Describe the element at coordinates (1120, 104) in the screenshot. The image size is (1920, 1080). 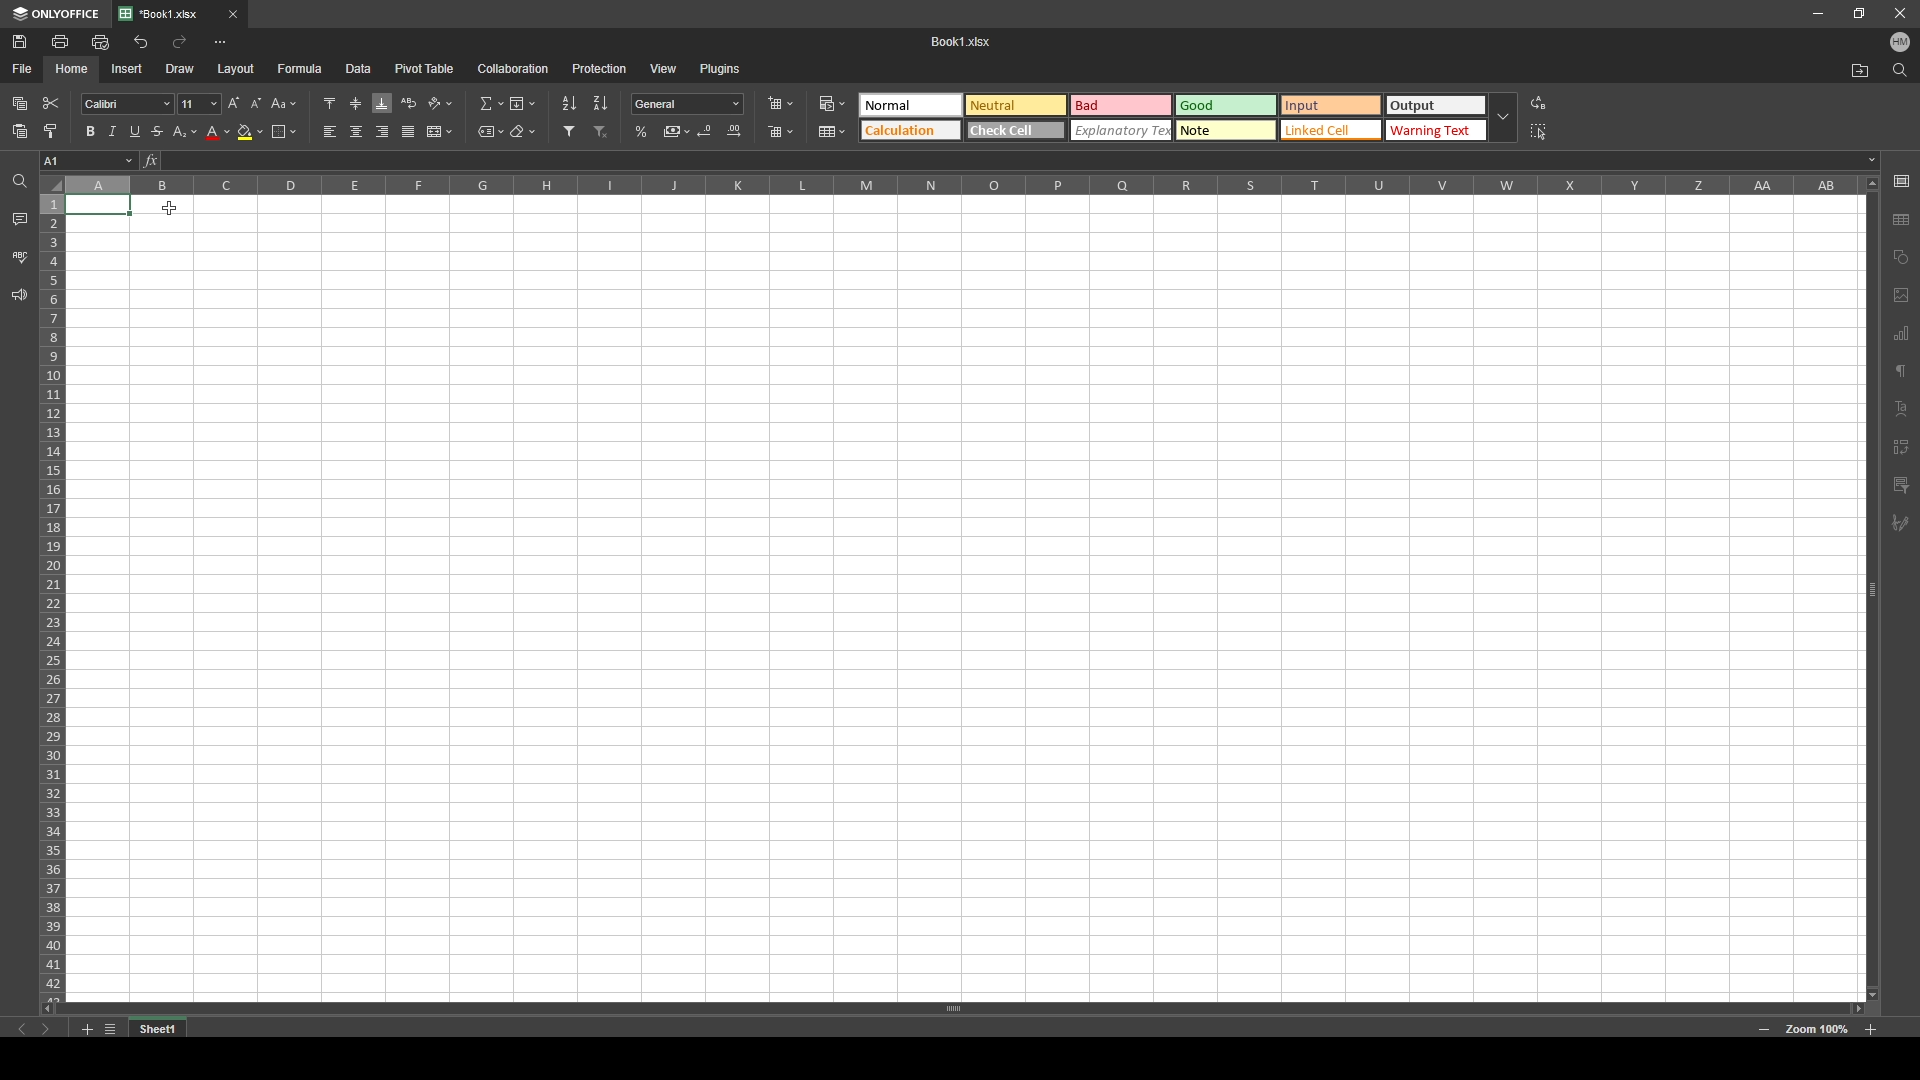
I see `Bad` at that location.